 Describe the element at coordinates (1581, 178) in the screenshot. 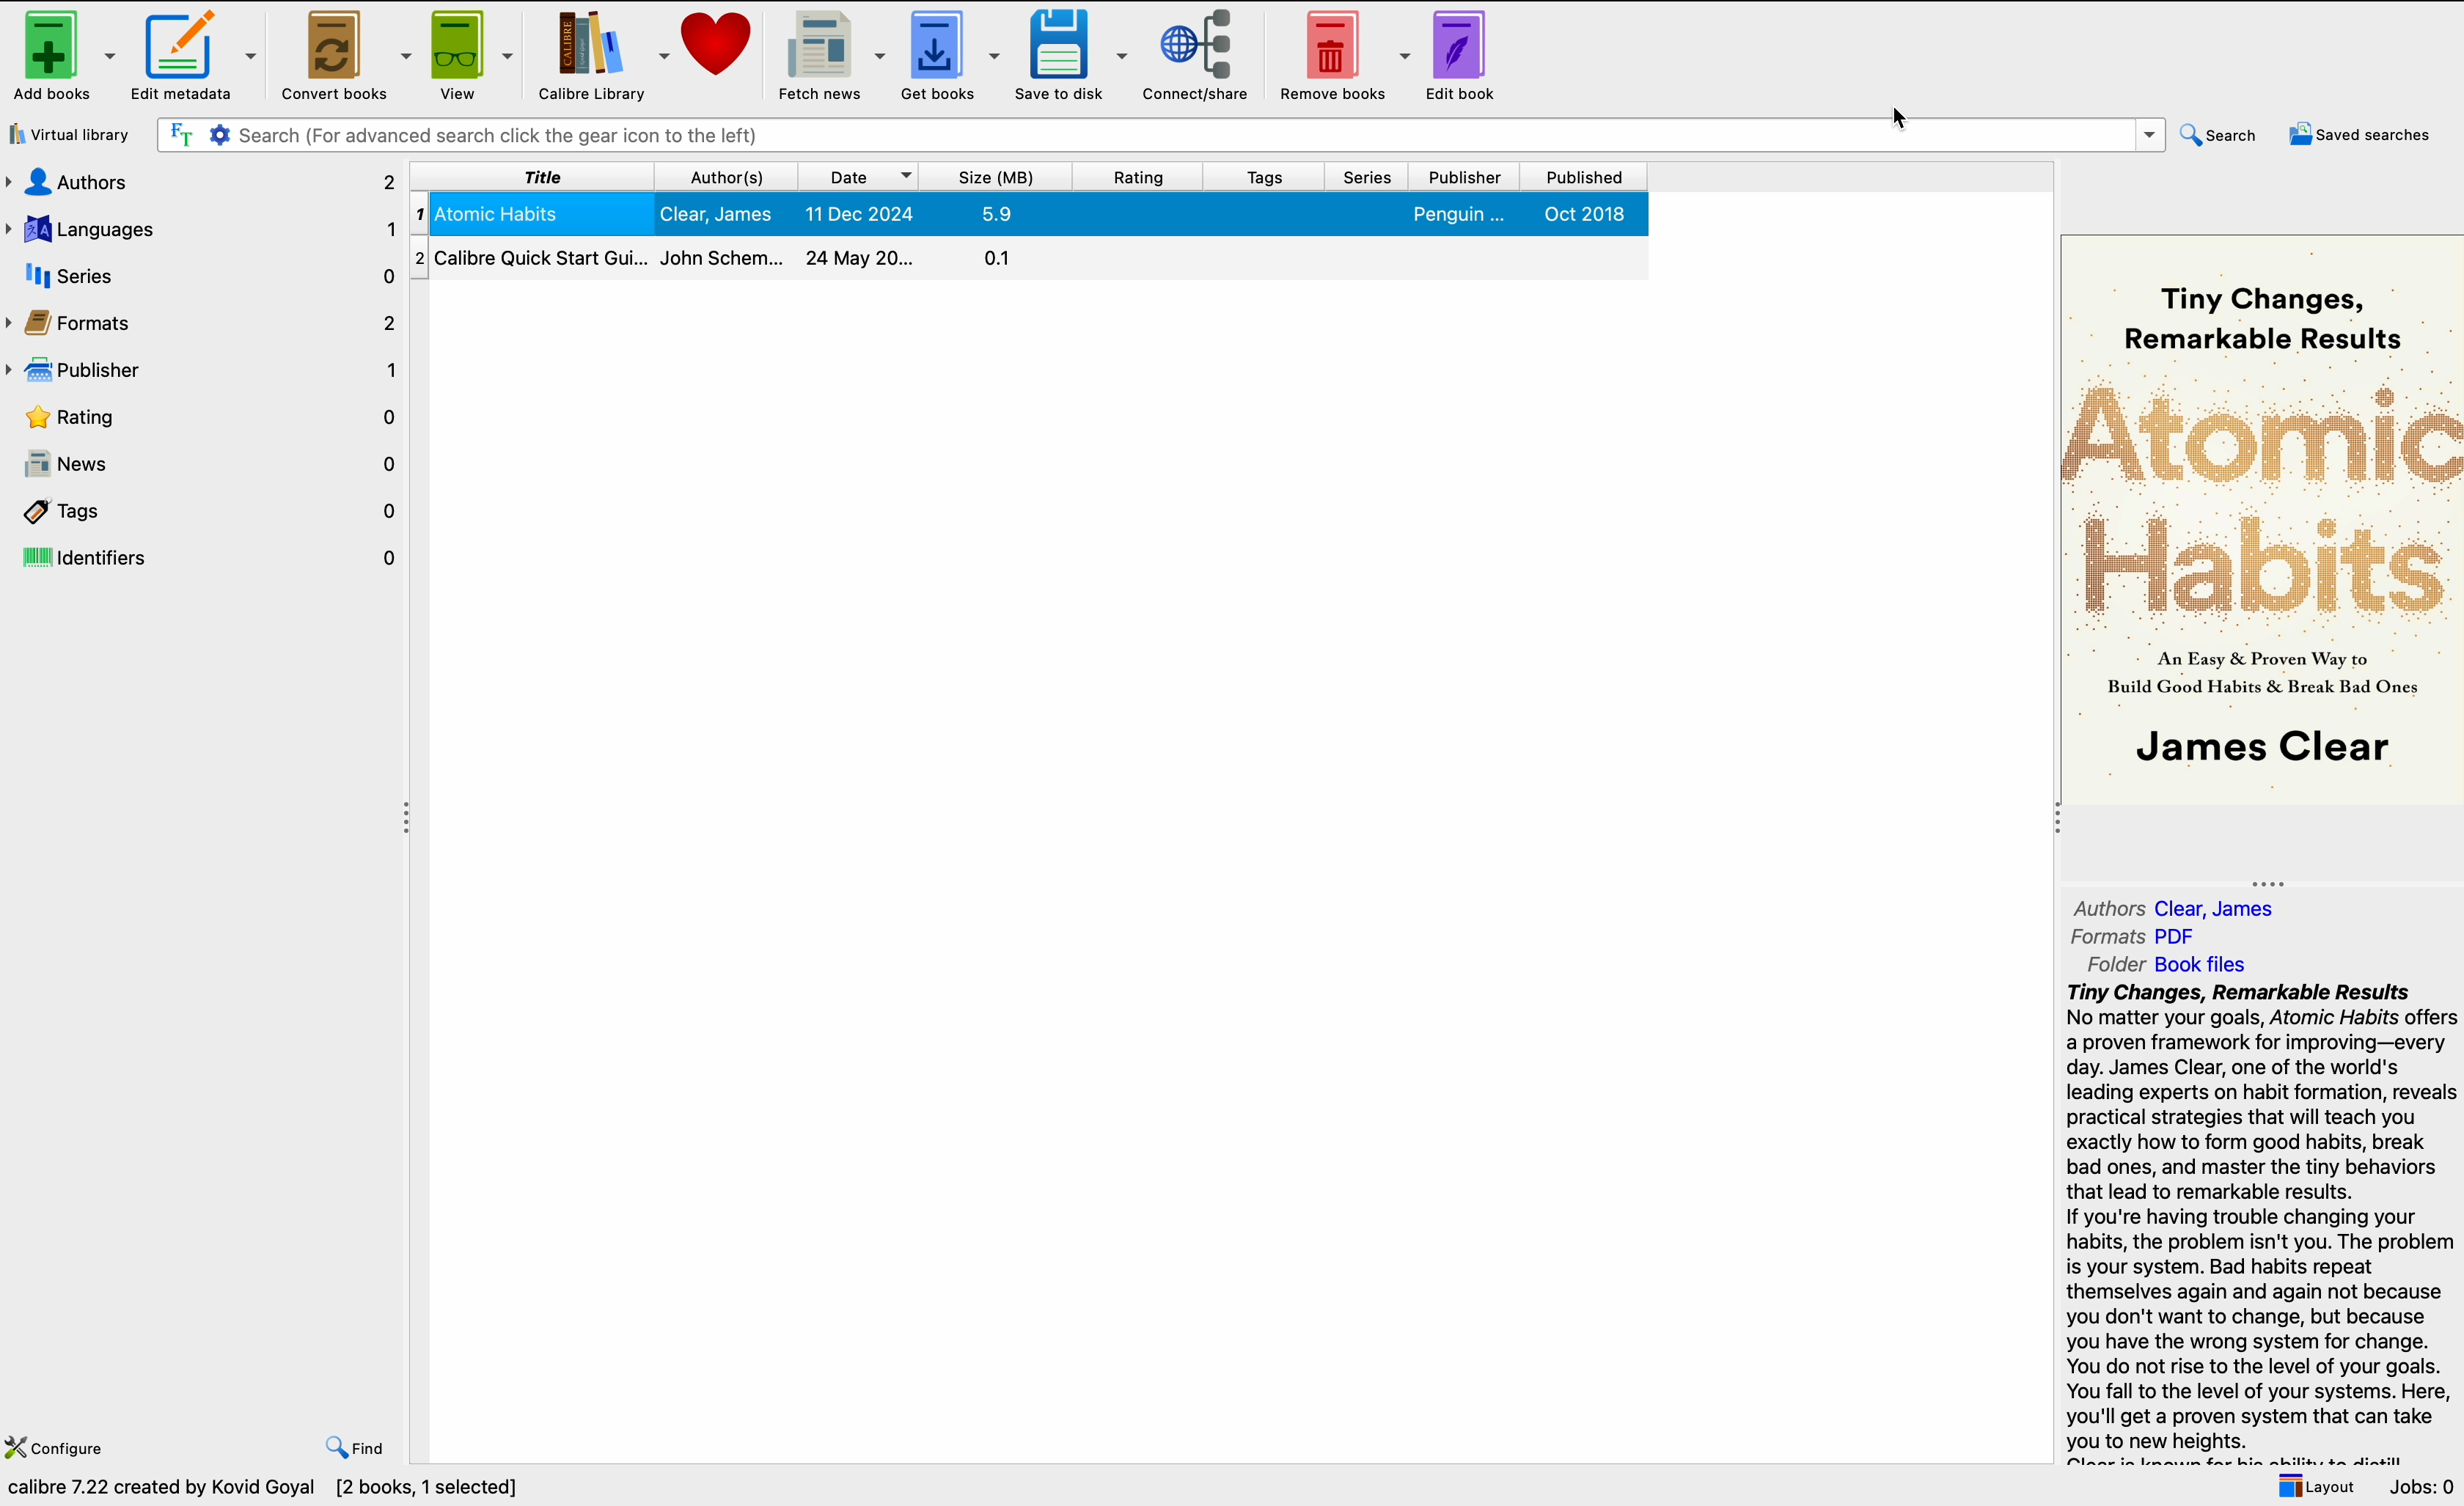

I see `published` at that location.